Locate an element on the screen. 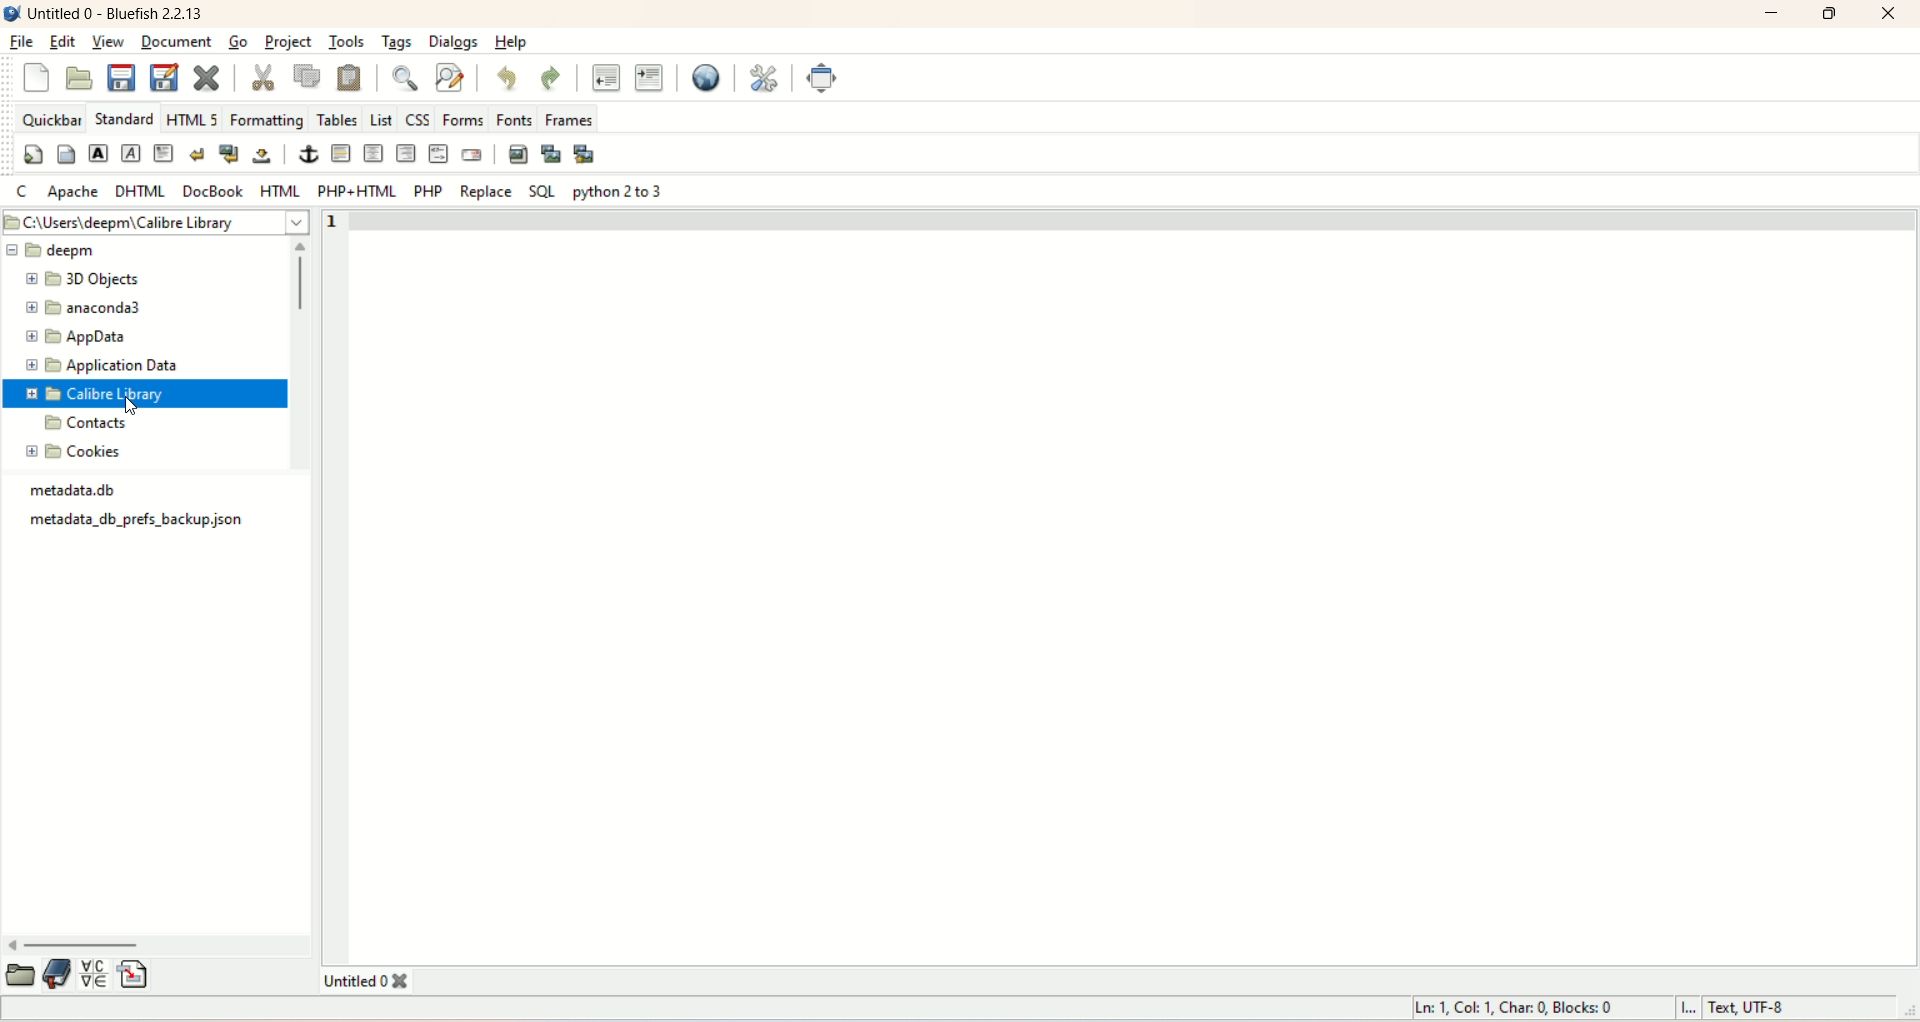  redo is located at coordinates (549, 75).